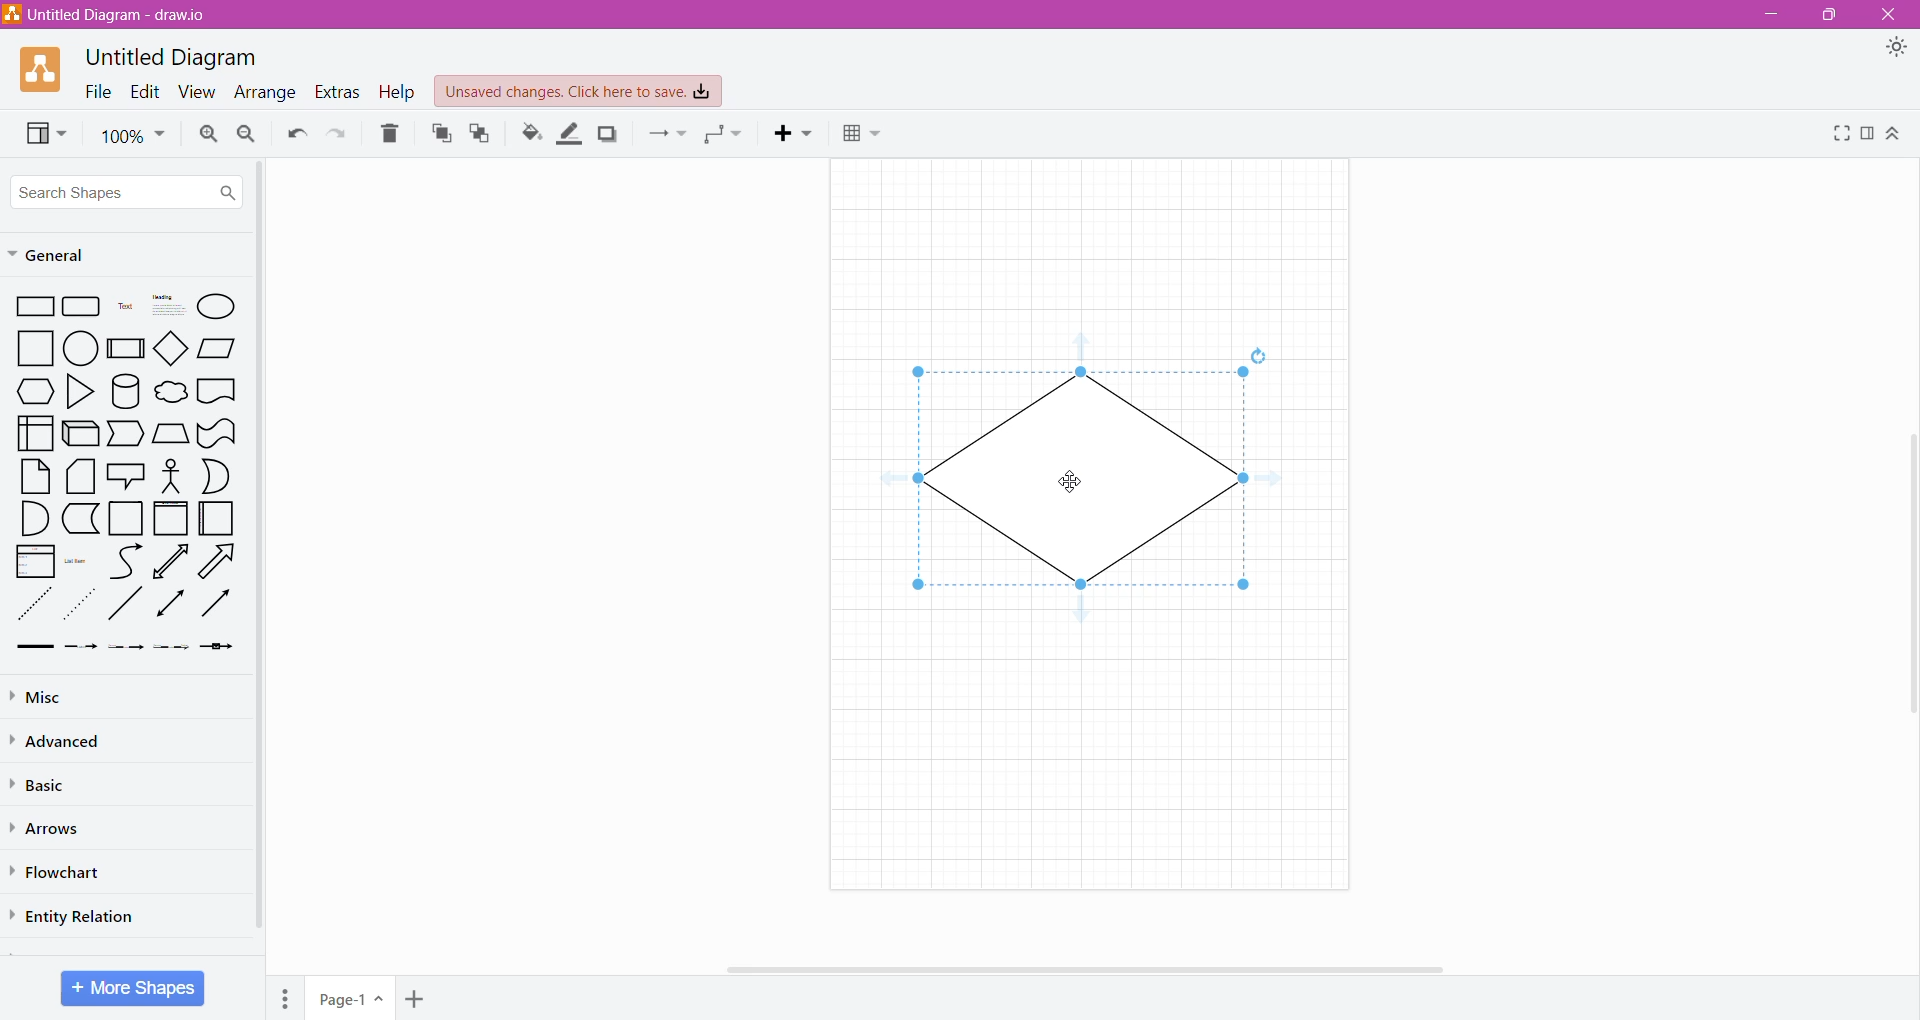  I want to click on To Back, so click(480, 133).